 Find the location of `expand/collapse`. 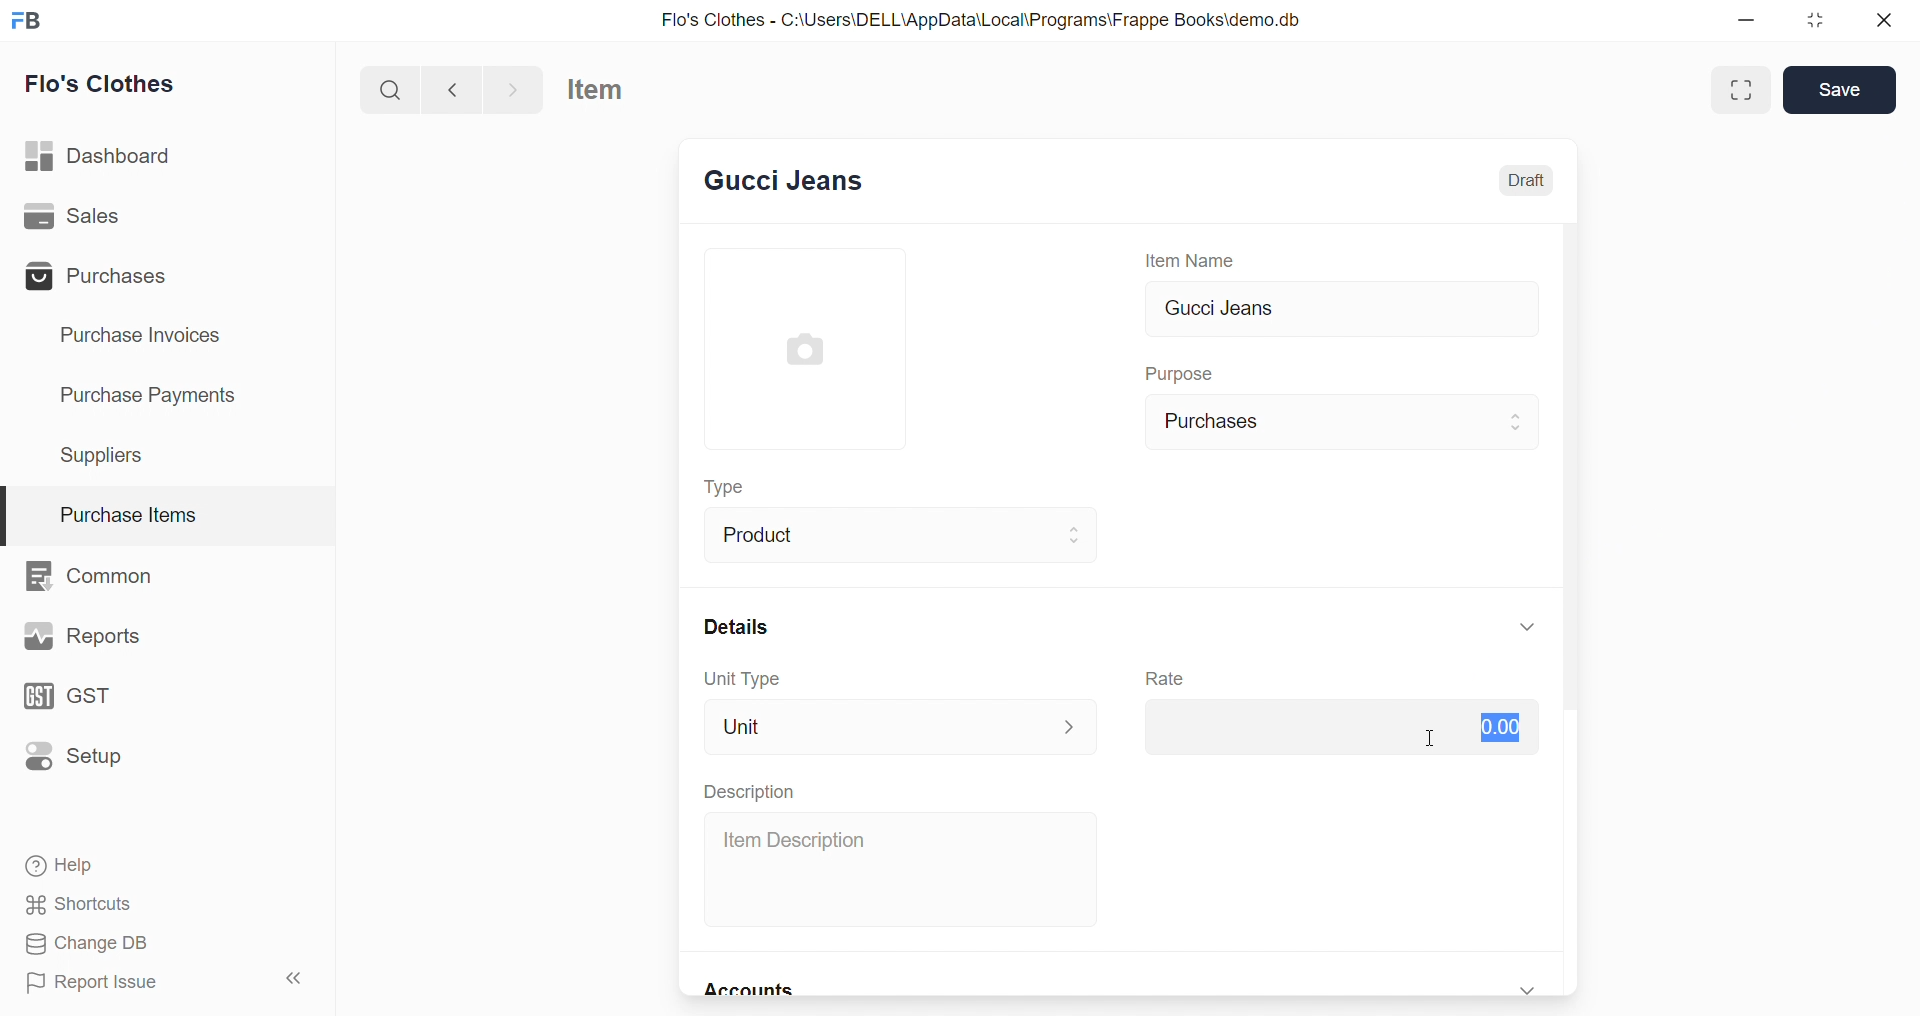

expand/collapse is located at coordinates (1530, 987).